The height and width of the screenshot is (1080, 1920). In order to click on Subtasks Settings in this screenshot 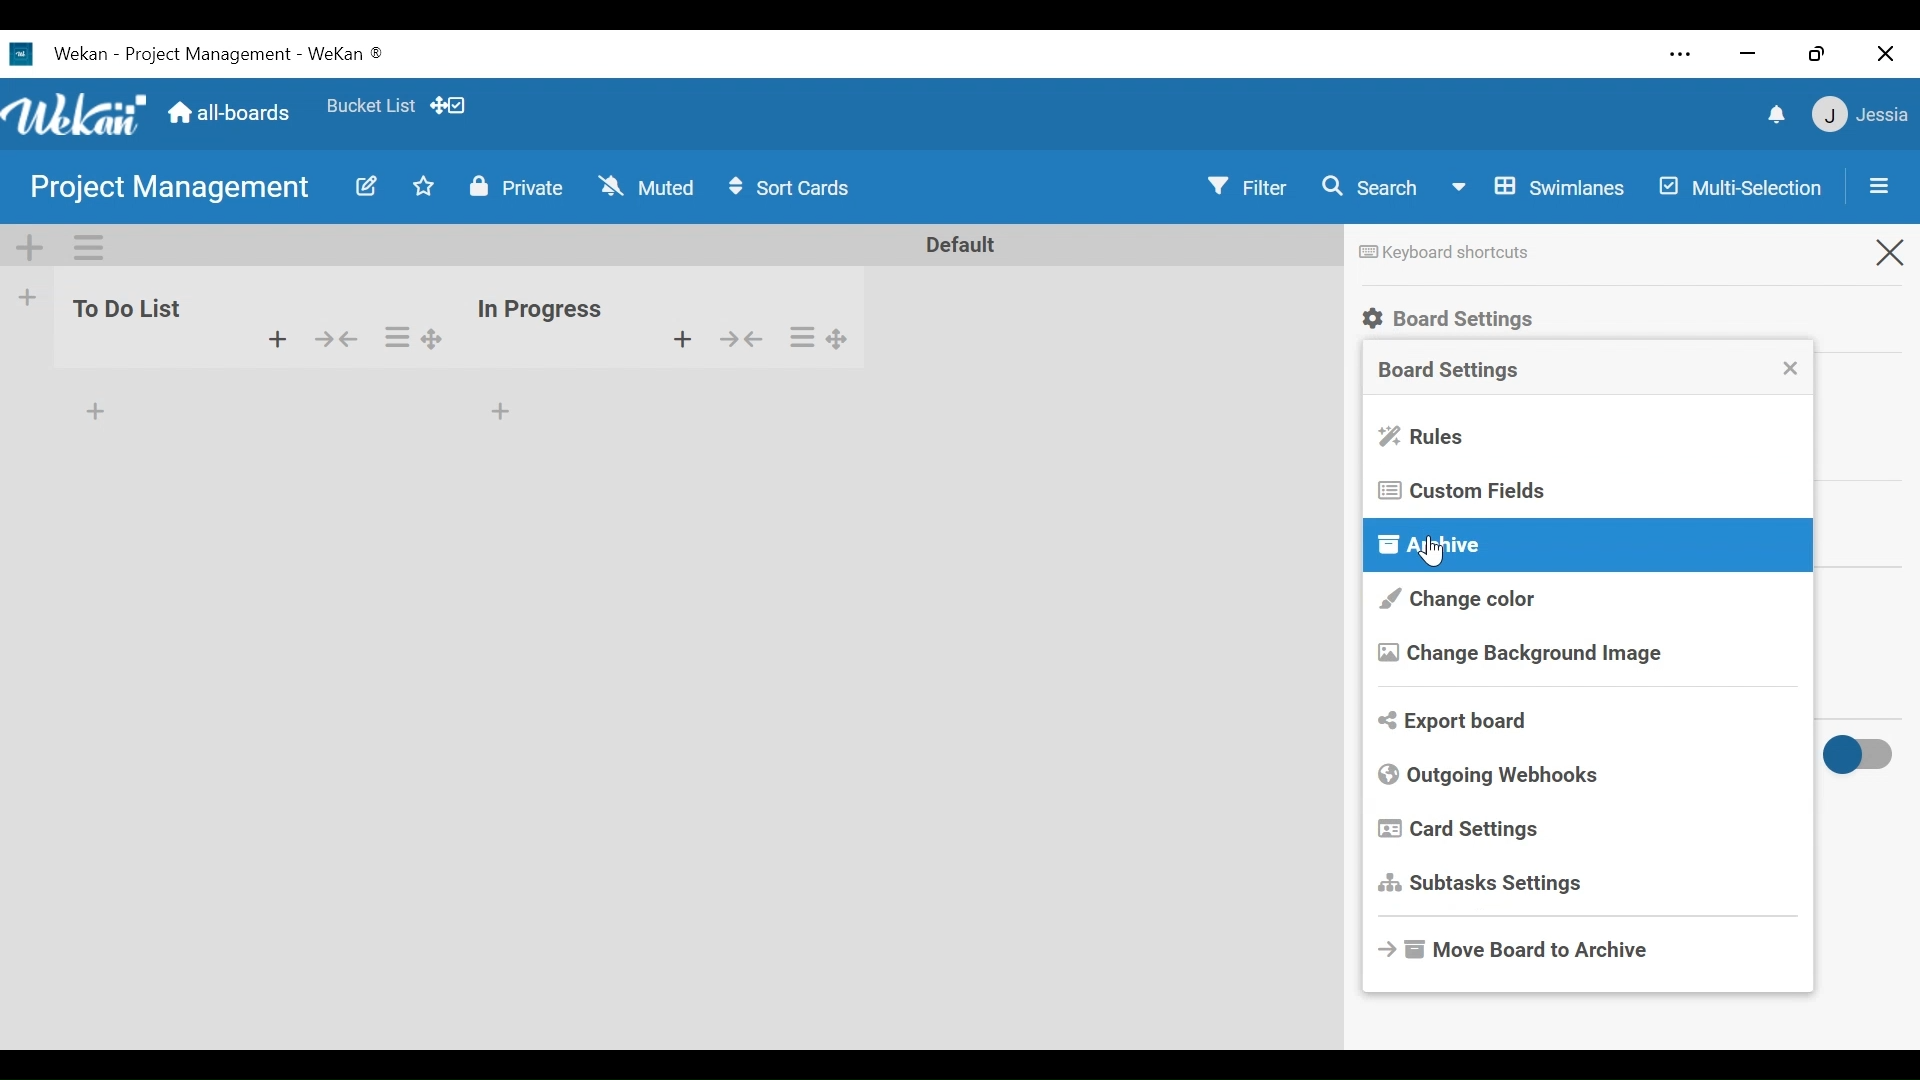, I will do `click(1480, 881)`.